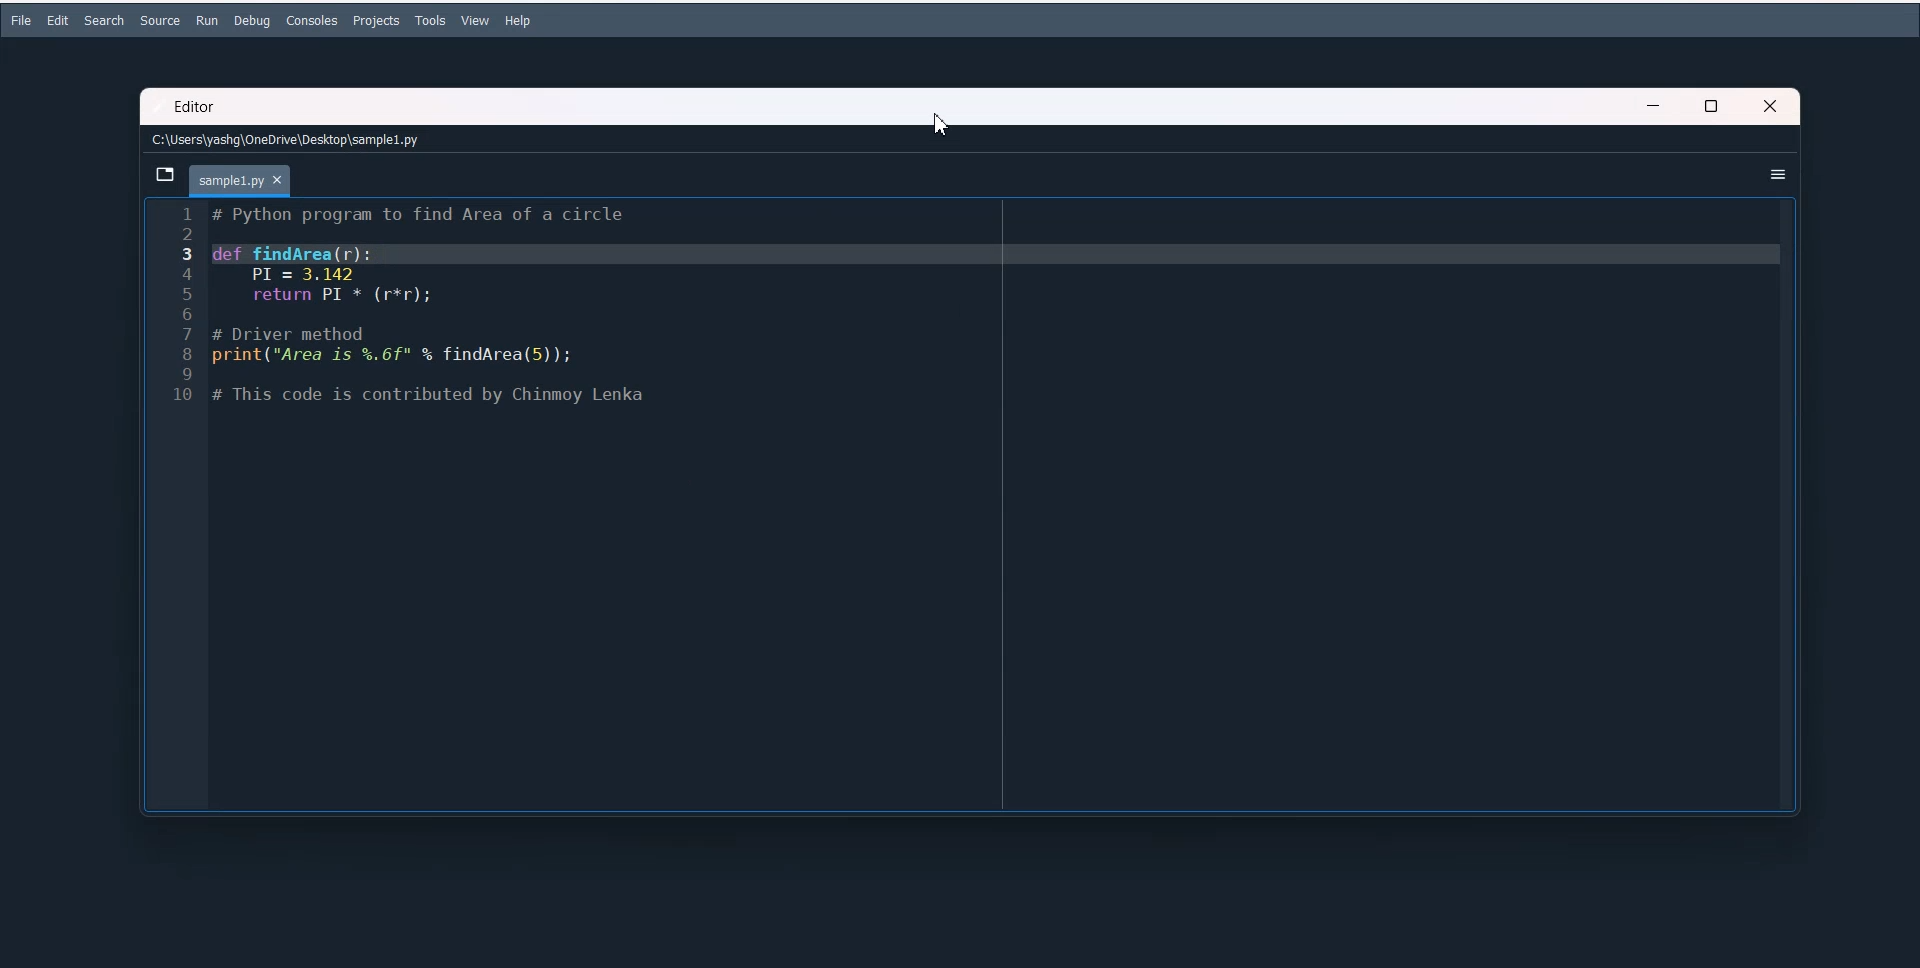 Image resolution: width=1920 pixels, height=968 pixels. I want to click on Search, so click(103, 21).